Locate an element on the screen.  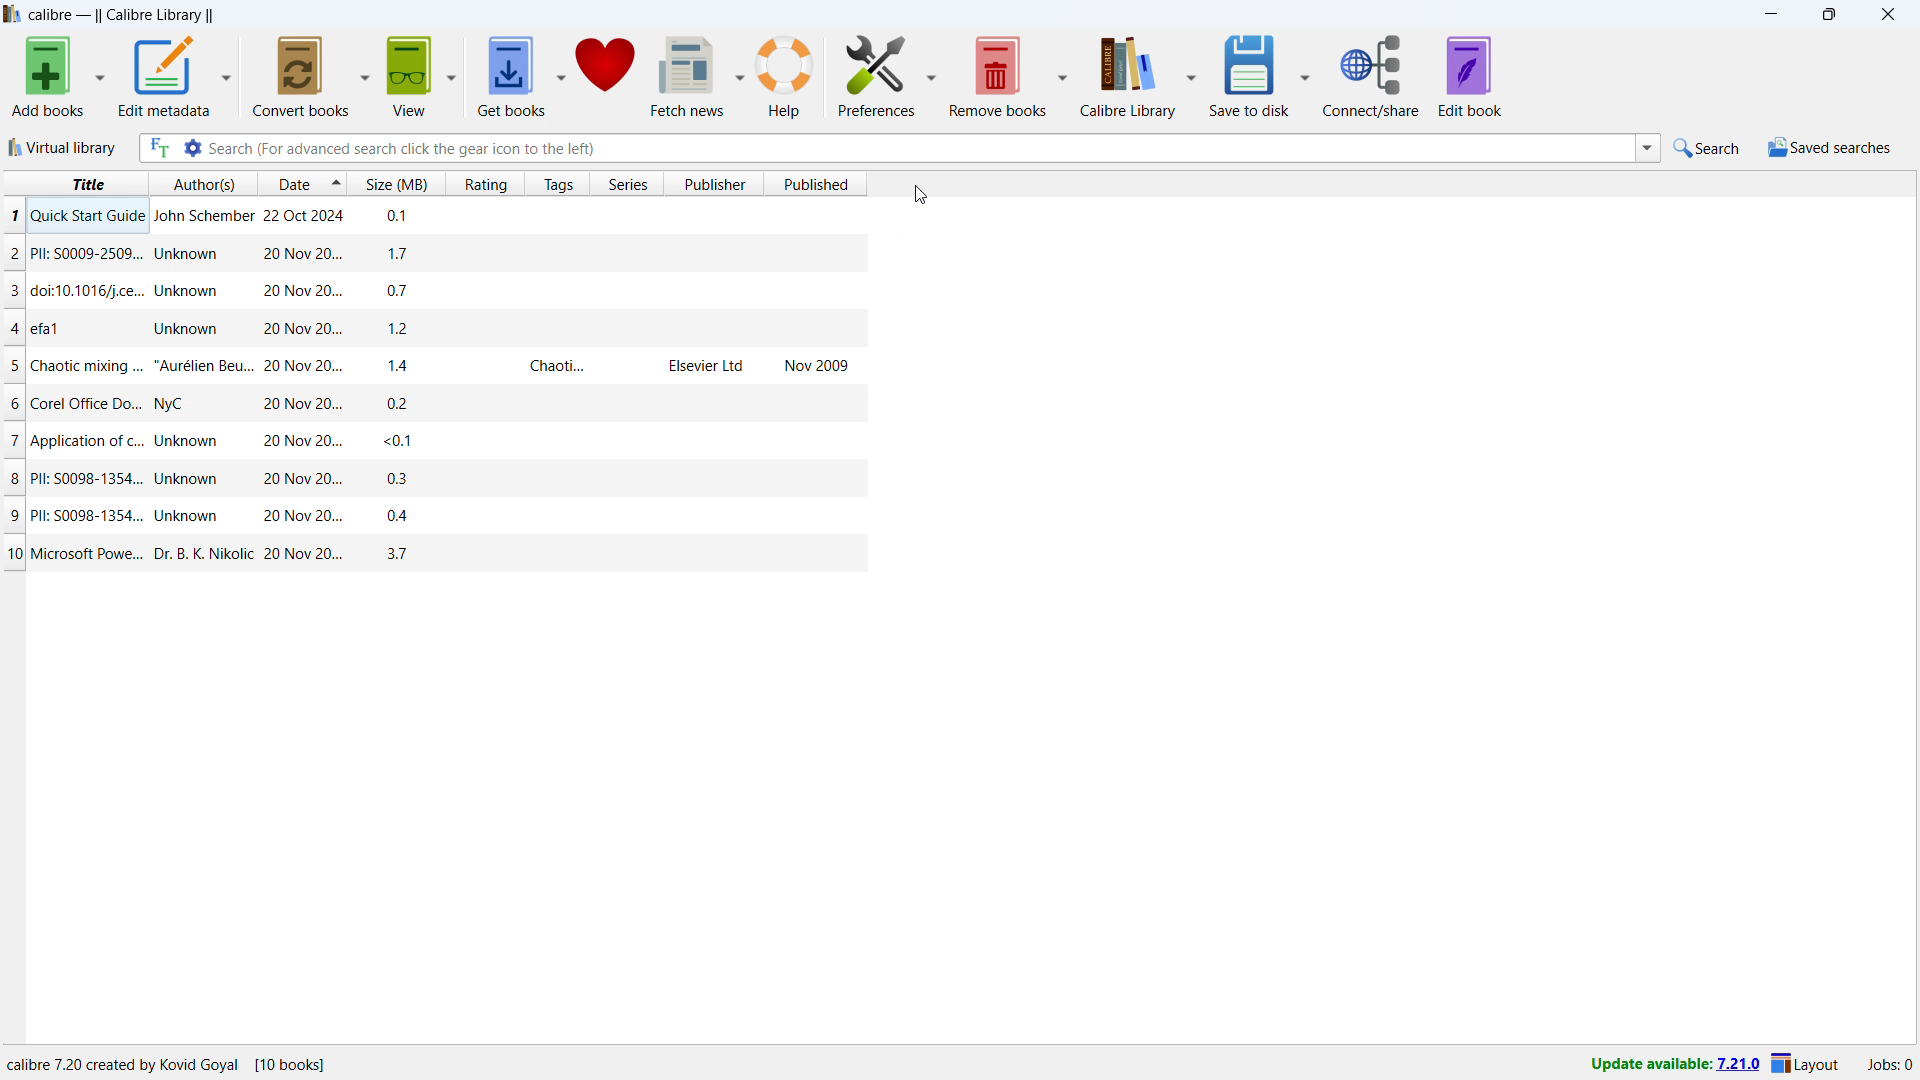
calibre library options is located at coordinates (1191, 73).